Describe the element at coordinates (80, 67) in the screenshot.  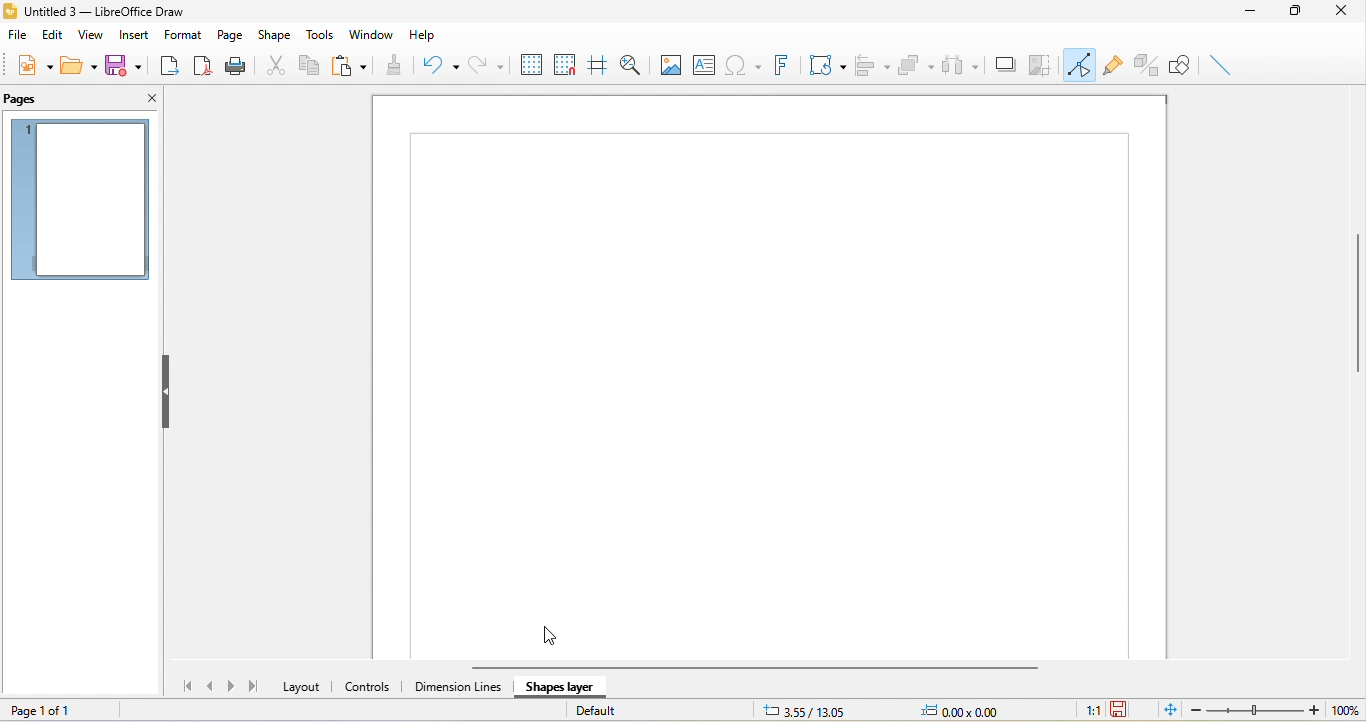
I see `open` at that location.